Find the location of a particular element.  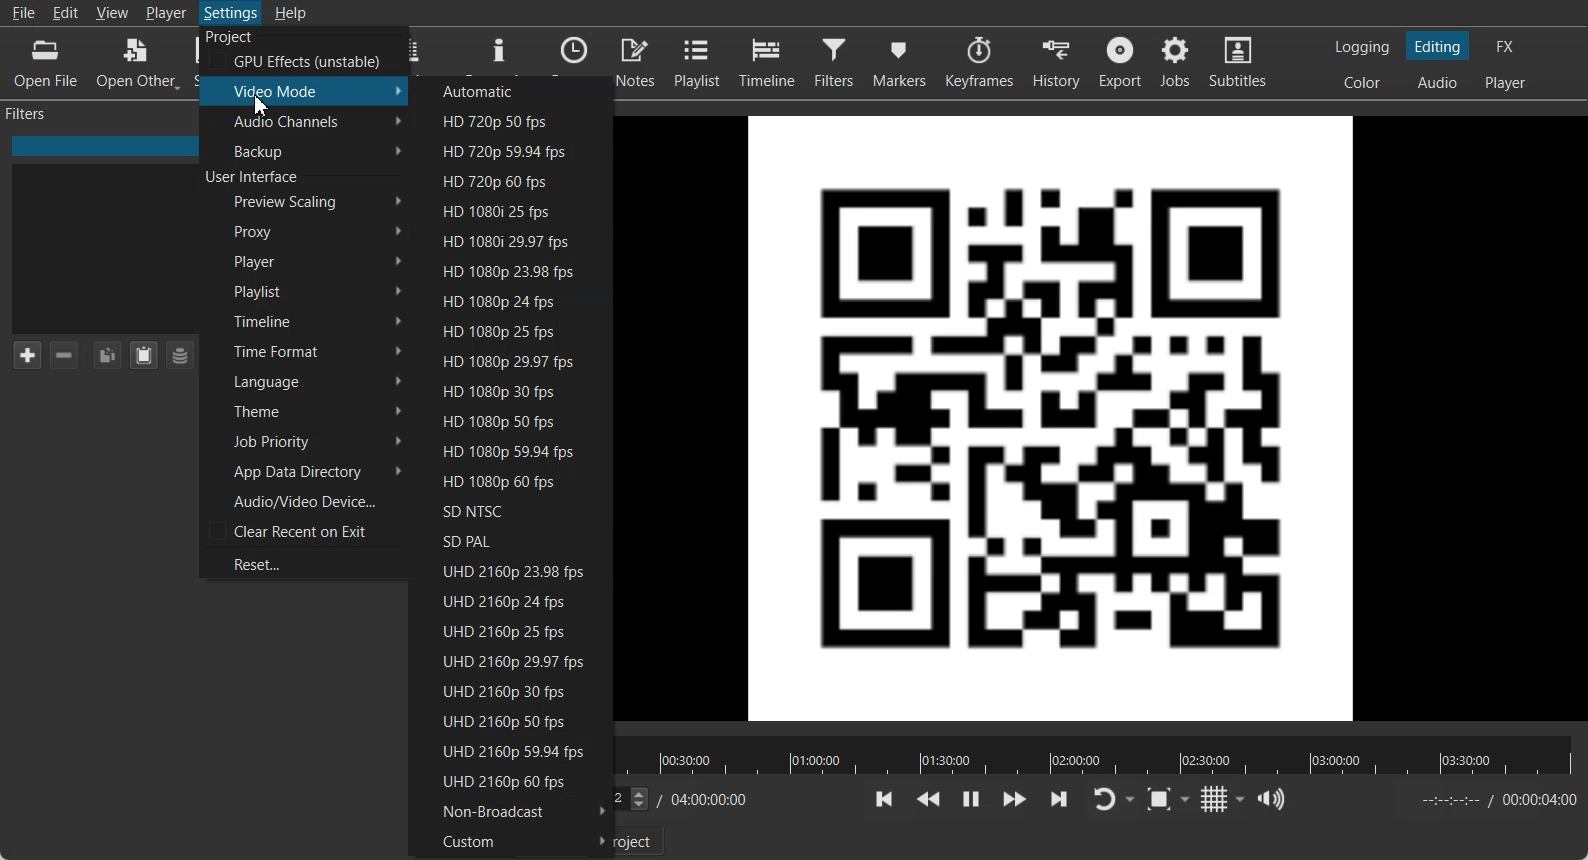

Text is located at coordinates (254, 178).